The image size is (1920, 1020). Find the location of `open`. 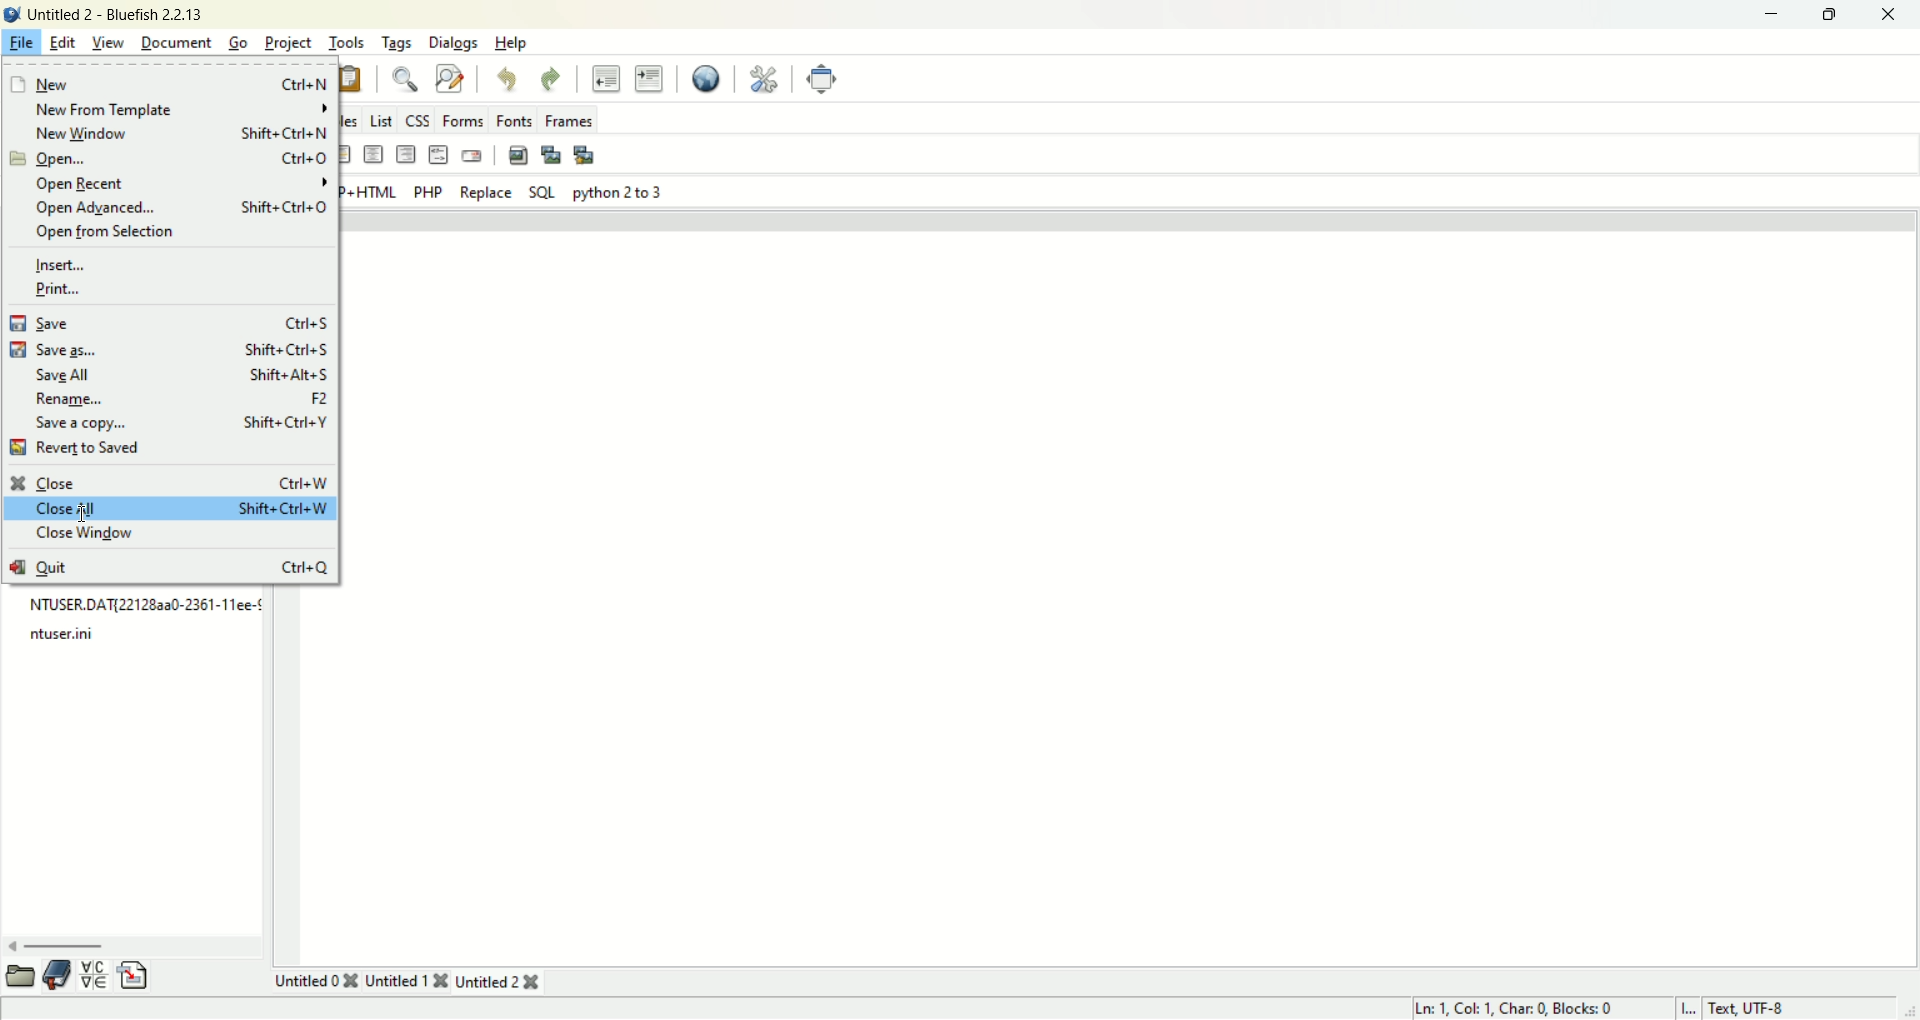

open is located at coordinates (18, 975).